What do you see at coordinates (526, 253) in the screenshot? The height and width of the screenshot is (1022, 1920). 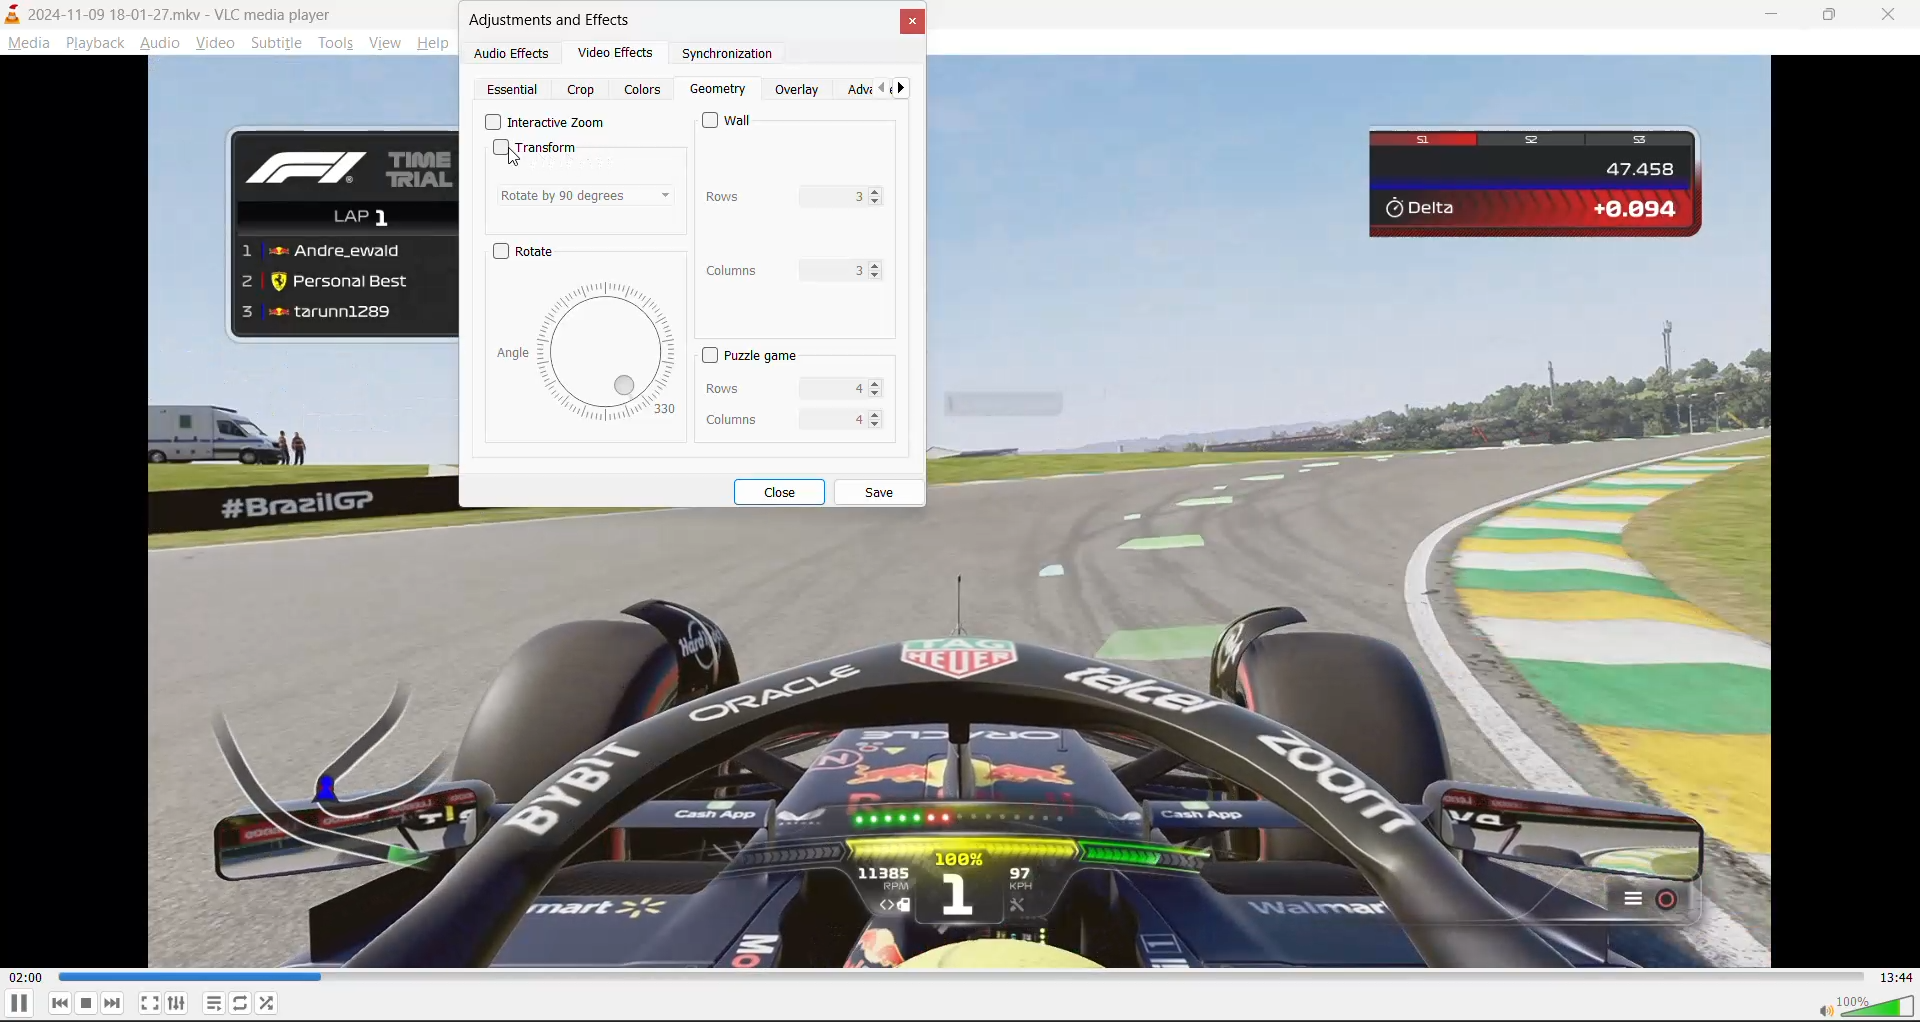 I see `rotate` at bounding box center [526, 253].